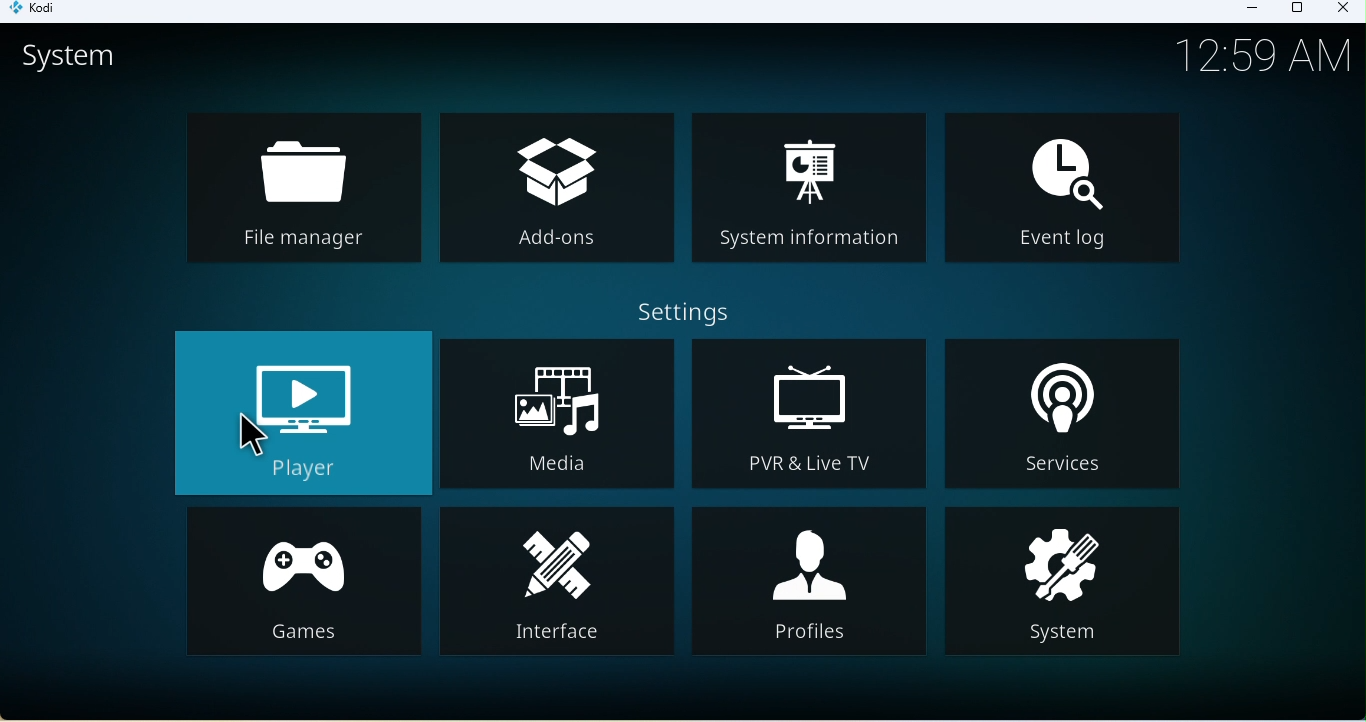  I want to click on System information, so click(806, 190).